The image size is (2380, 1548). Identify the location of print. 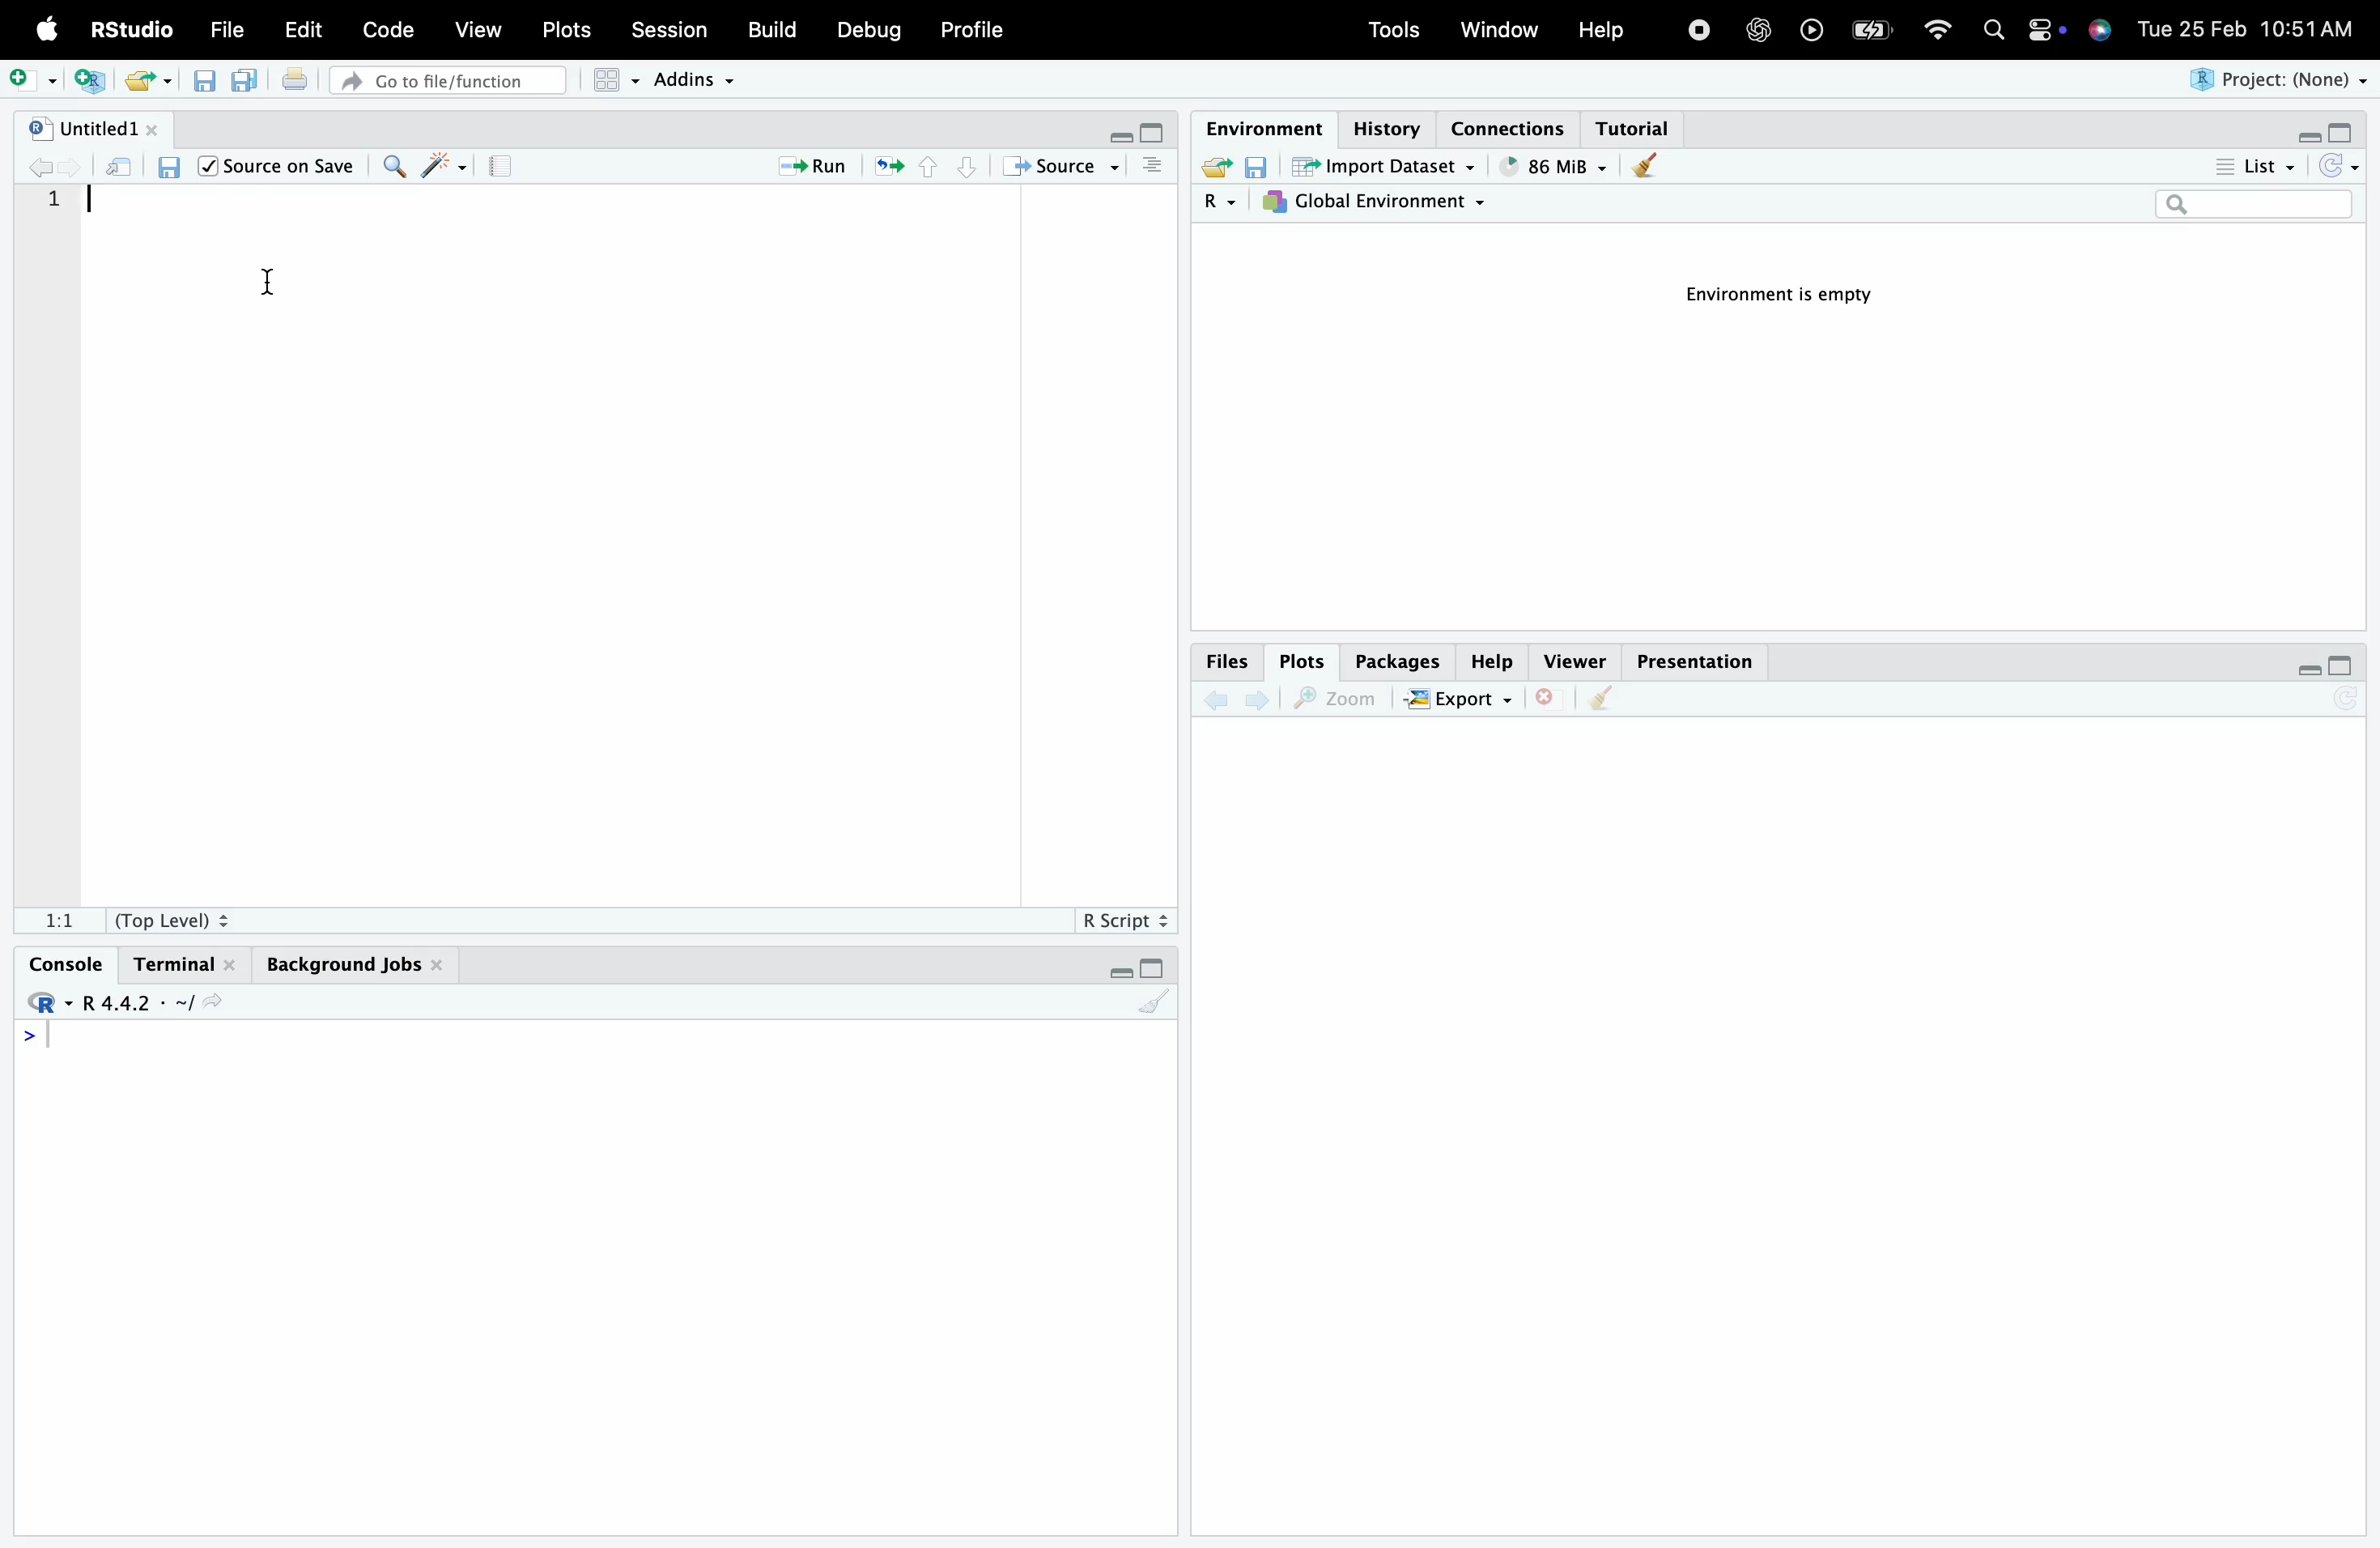
(306, 87).